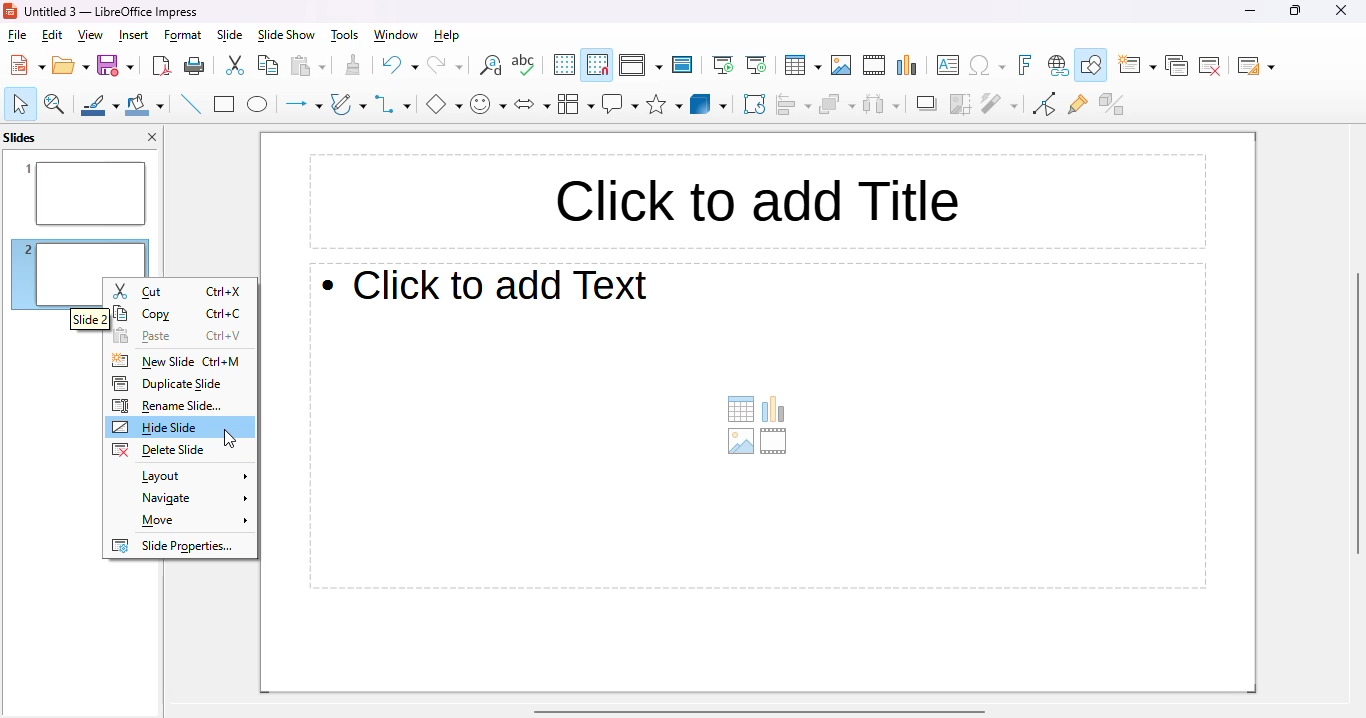  I want to click on shadow, so click(927, 104).